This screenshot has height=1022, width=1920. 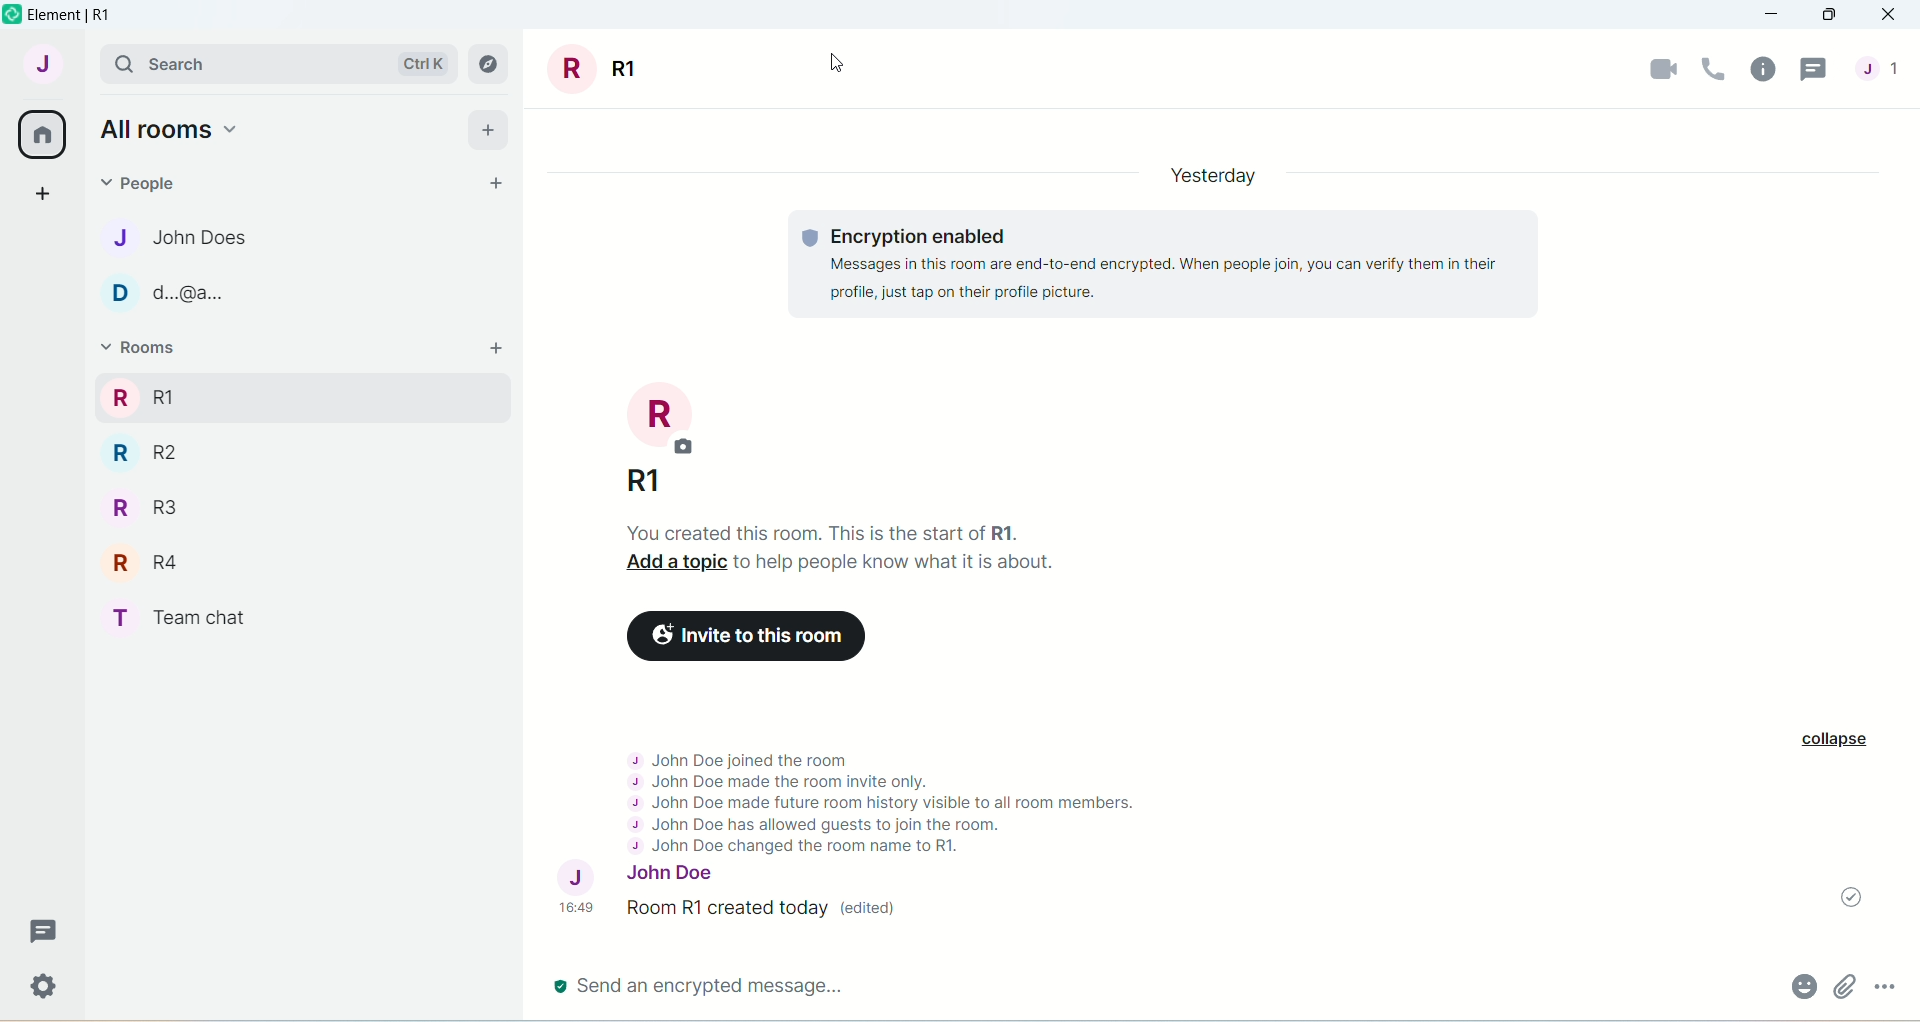 What do you see at coordinates (143, 506) in the screenshot?
I see `R3` at bounding box center [143, 506].